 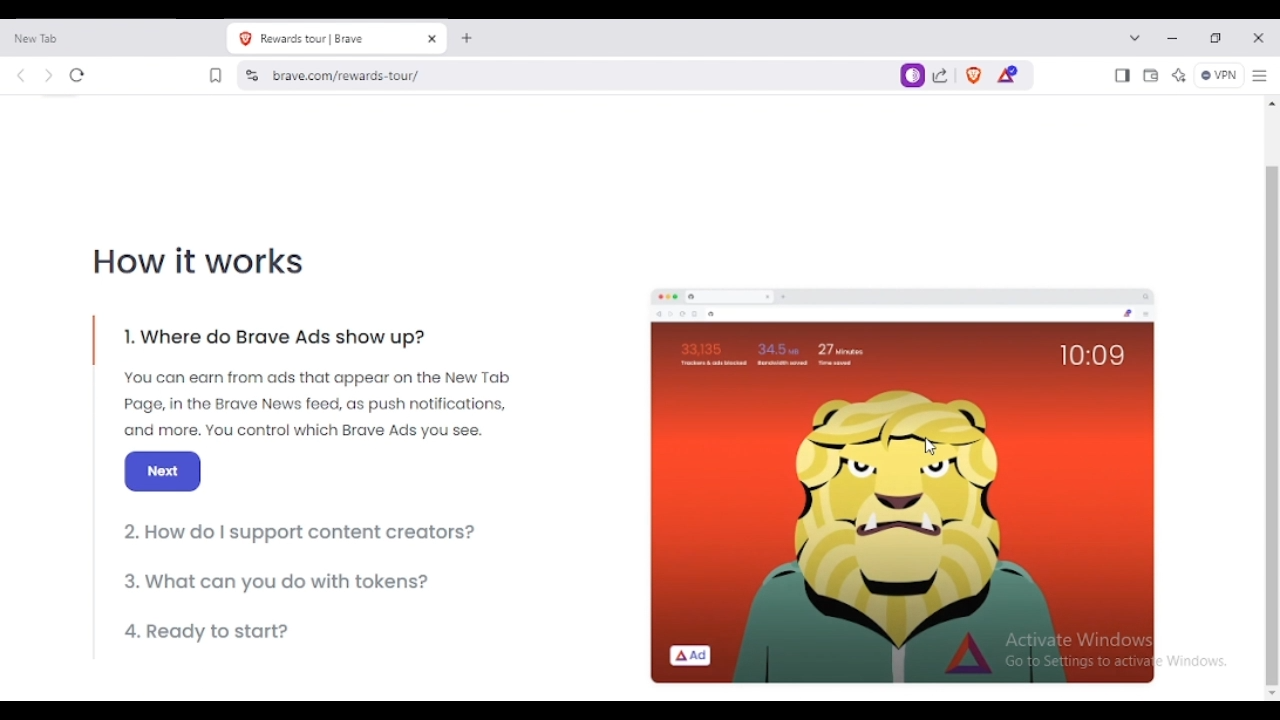 What do you see at coordinates (163, 472) in the screenshot?
I see `next` at bounding box center [163, 472].